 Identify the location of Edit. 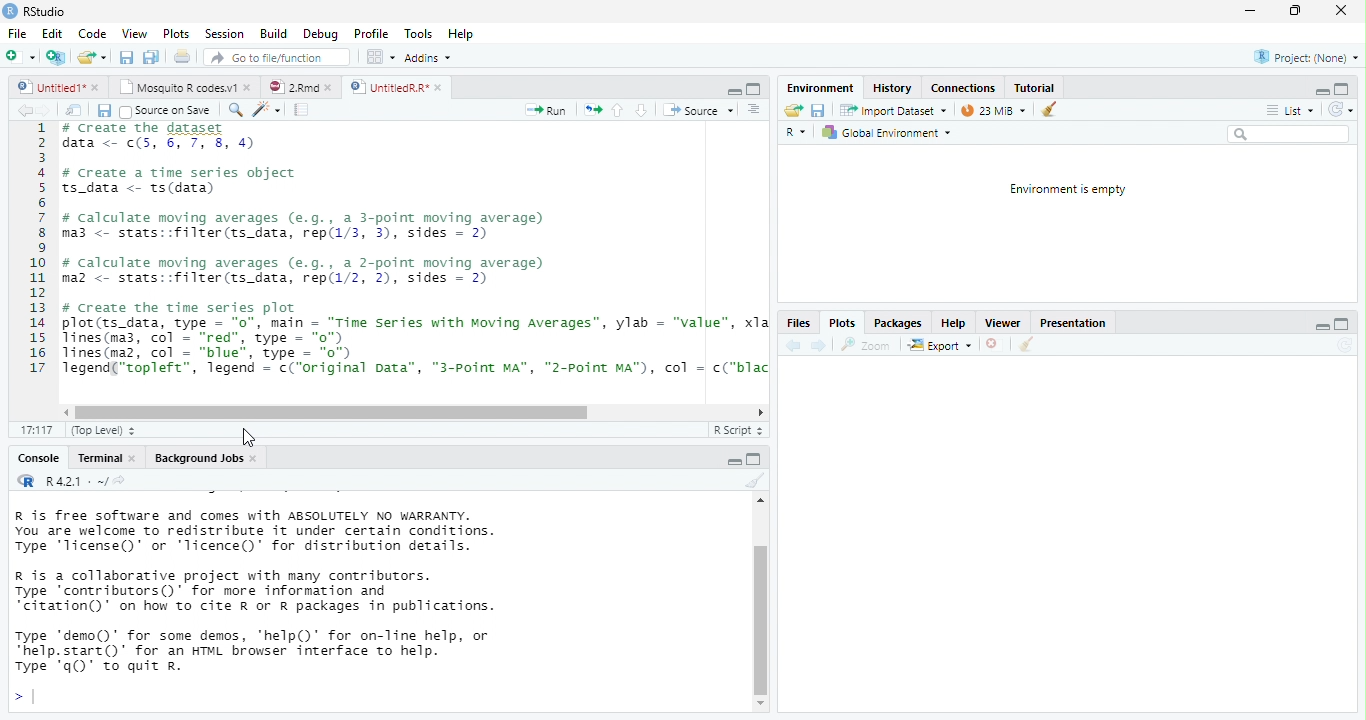
(52, 33).